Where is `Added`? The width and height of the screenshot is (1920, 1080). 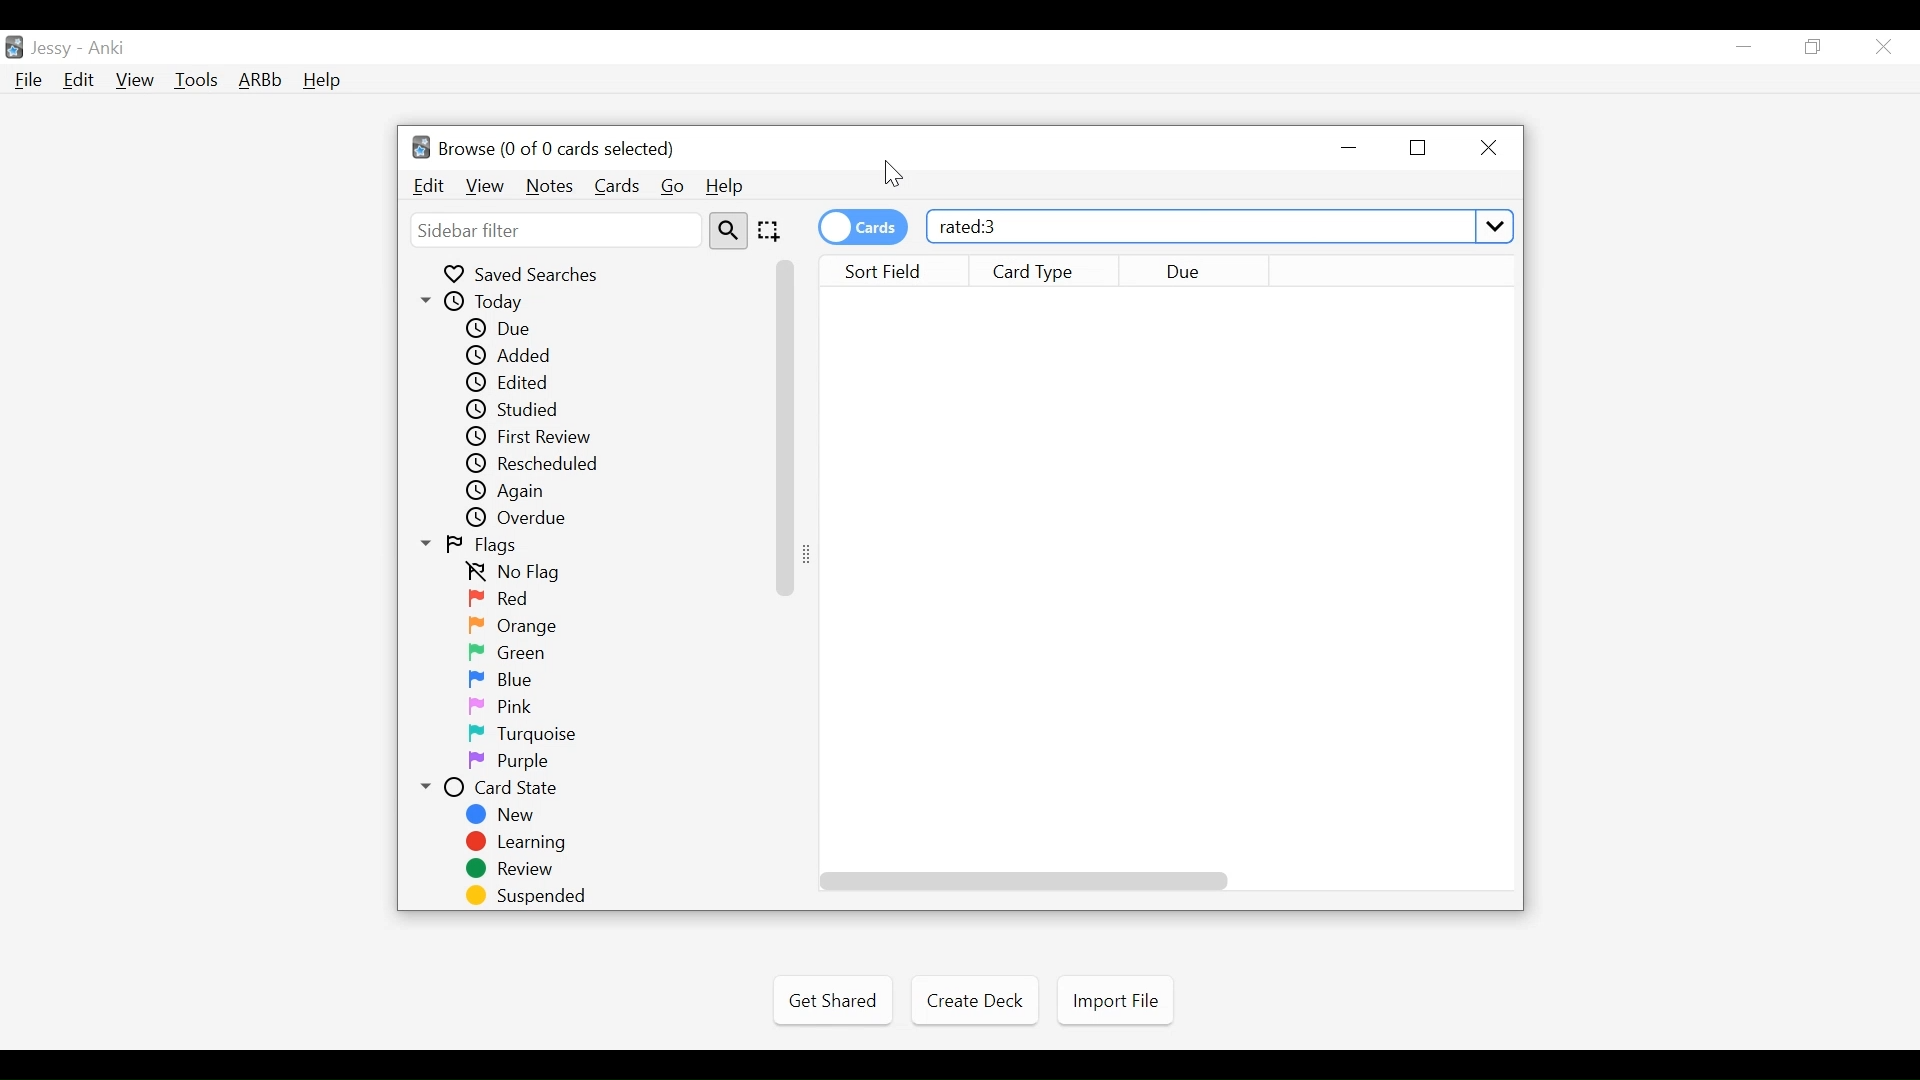
Added is located at coordinates (512, 355).